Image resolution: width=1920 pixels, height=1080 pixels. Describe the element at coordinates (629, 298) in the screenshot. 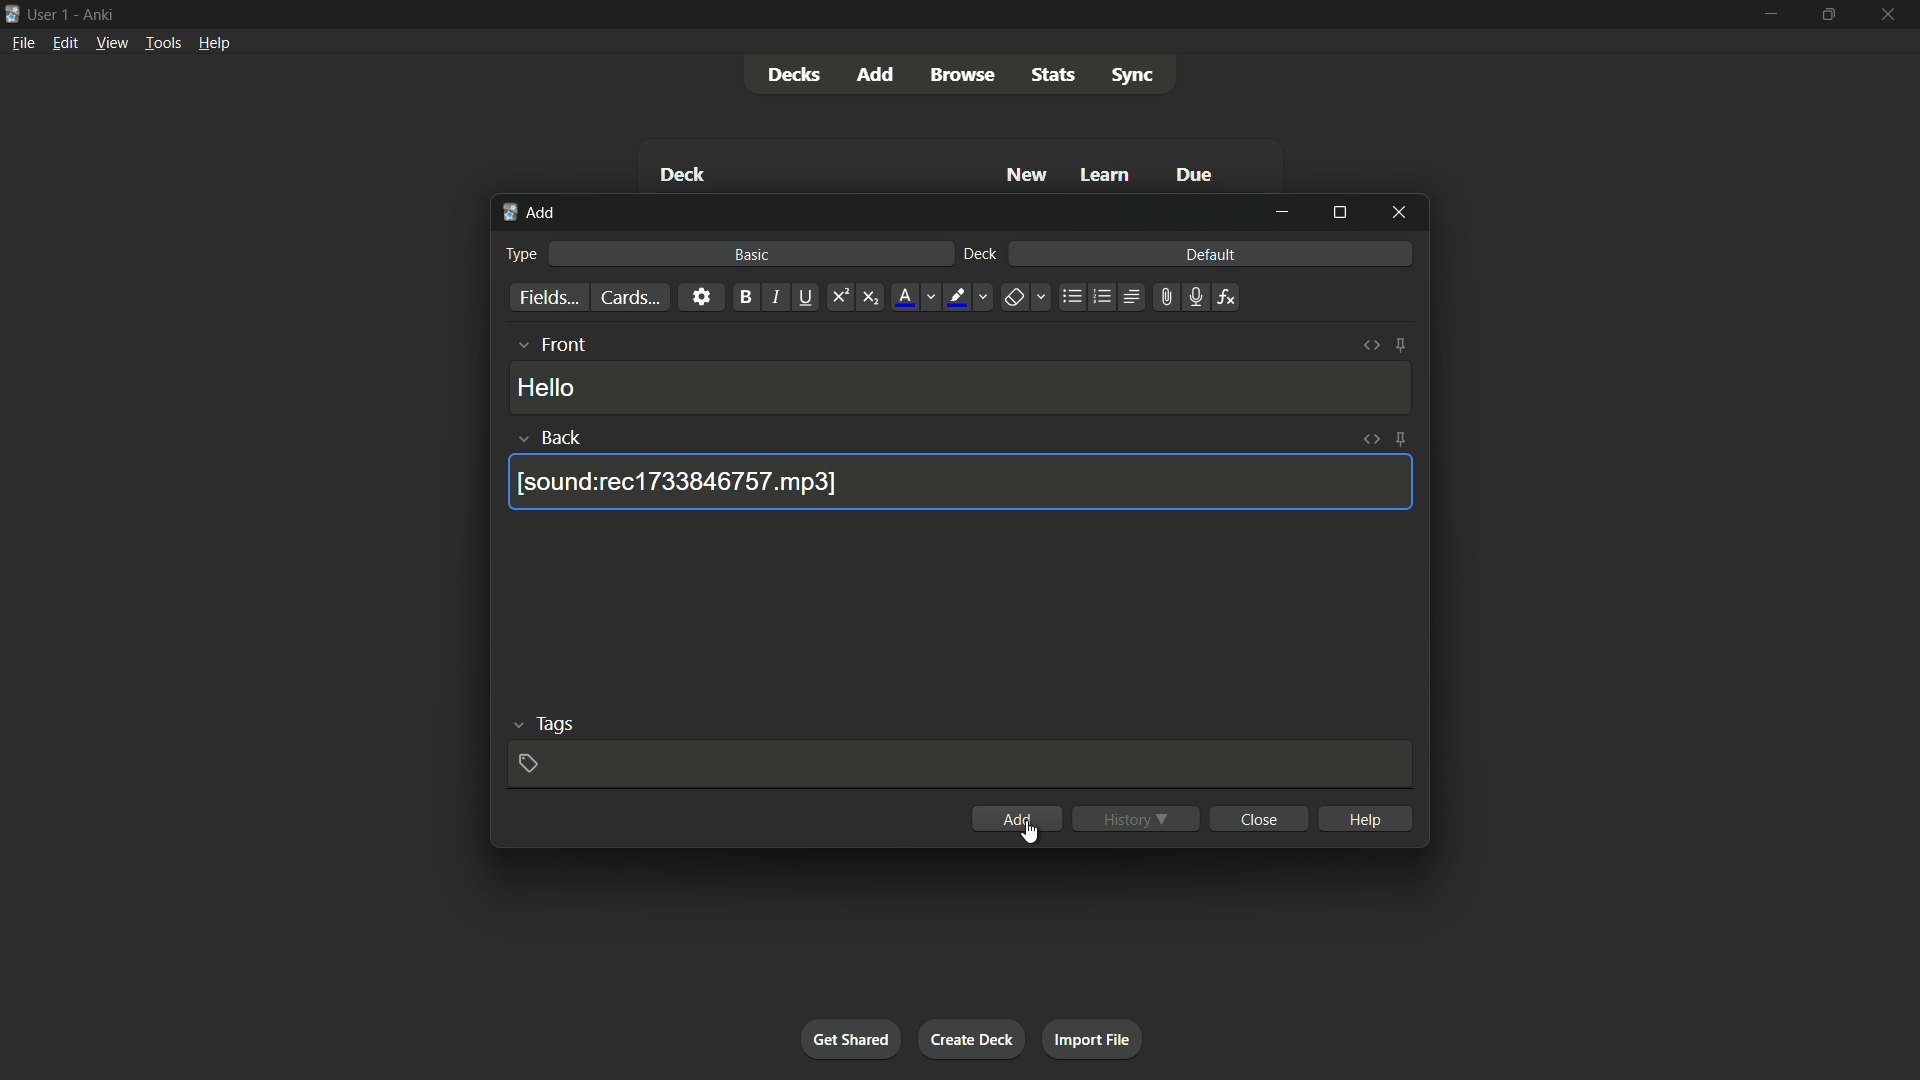

I see `cards` at that location.